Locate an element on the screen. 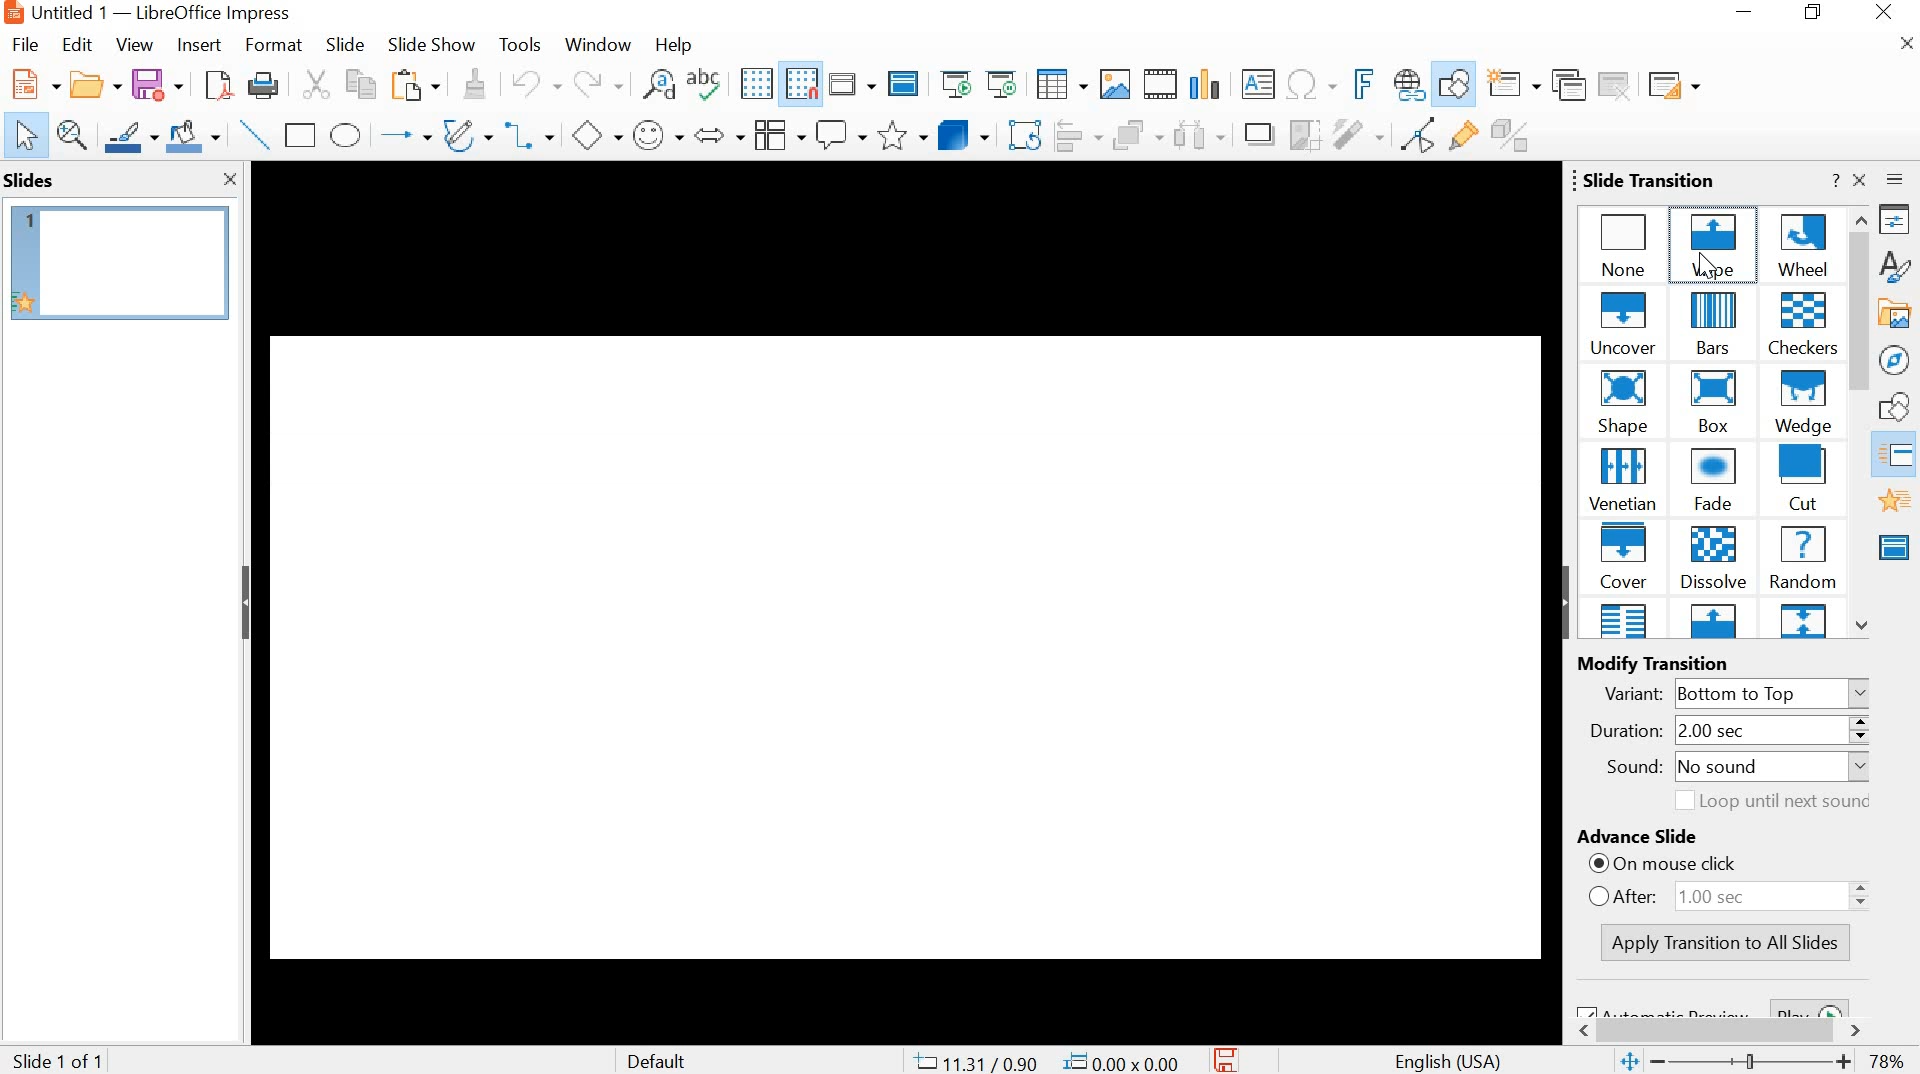 This screenshot has width=1920, height=1074. CLOSE is located at coordinates (1886, 12).